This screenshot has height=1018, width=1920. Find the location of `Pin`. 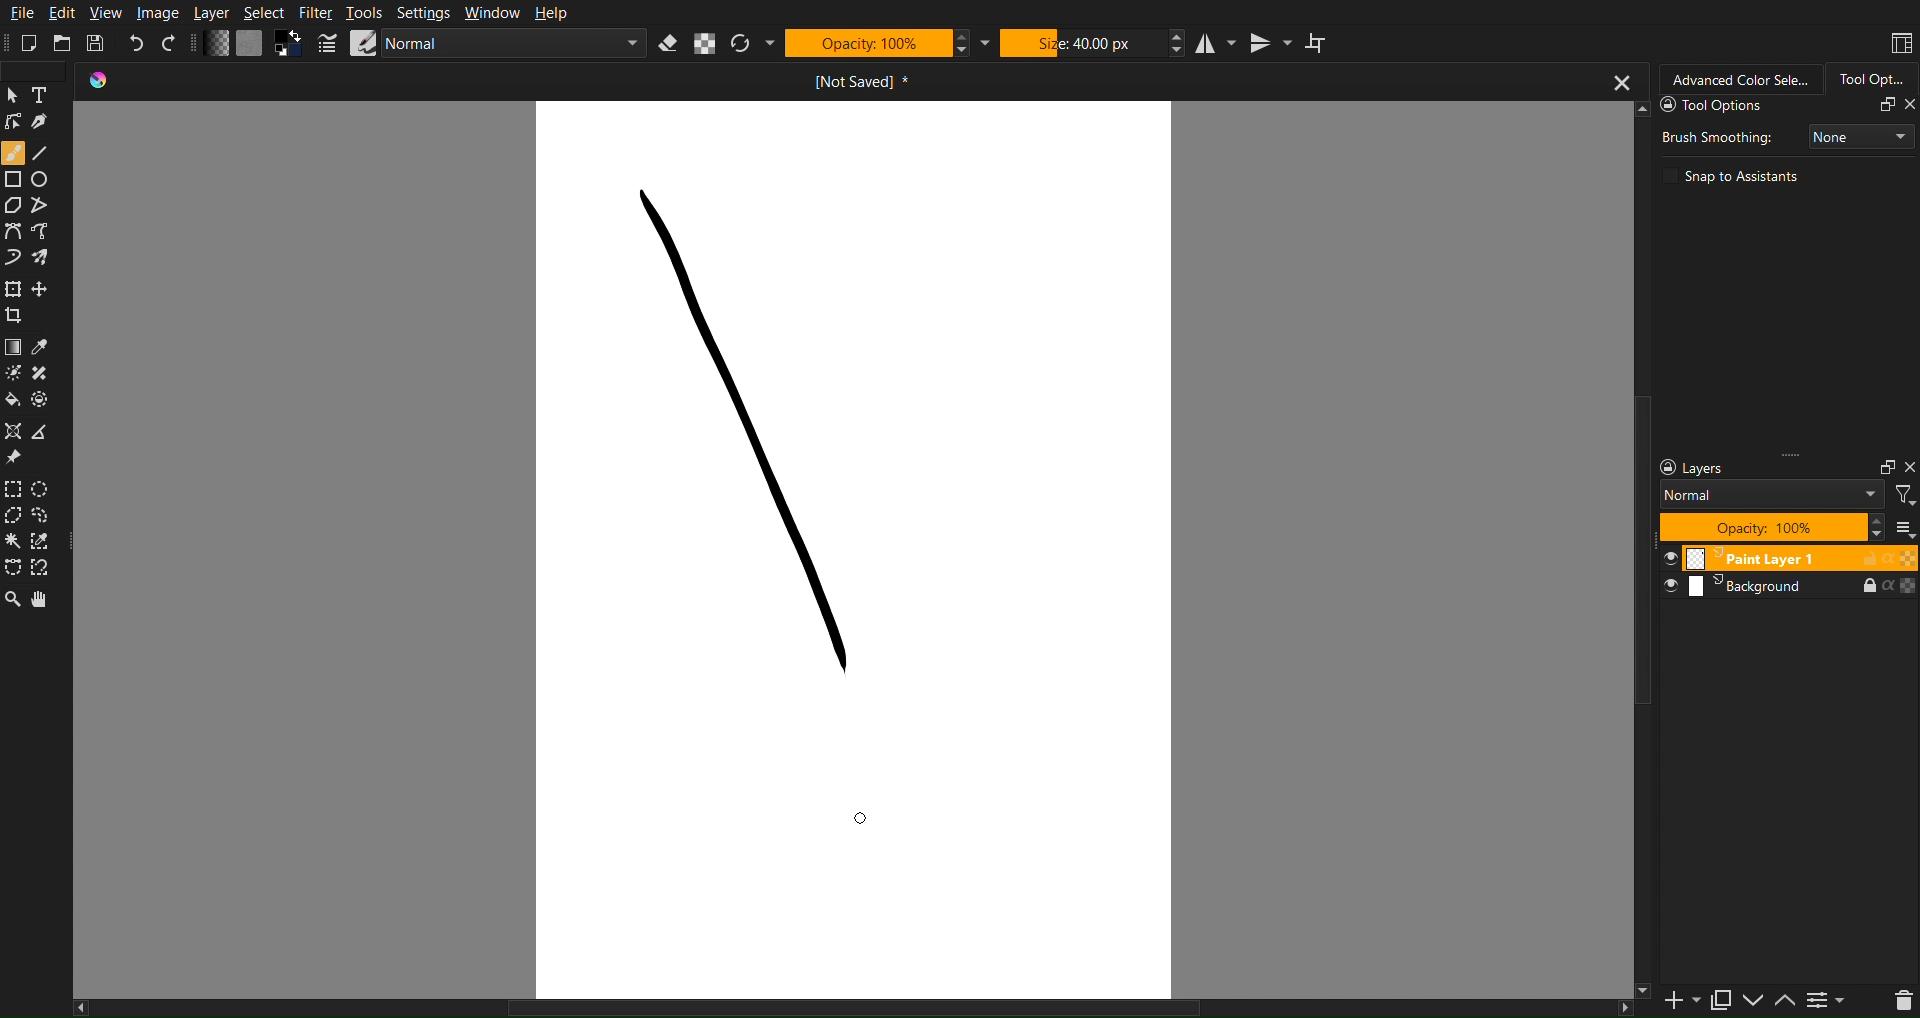

Pin is located at coordinates (15, 458).